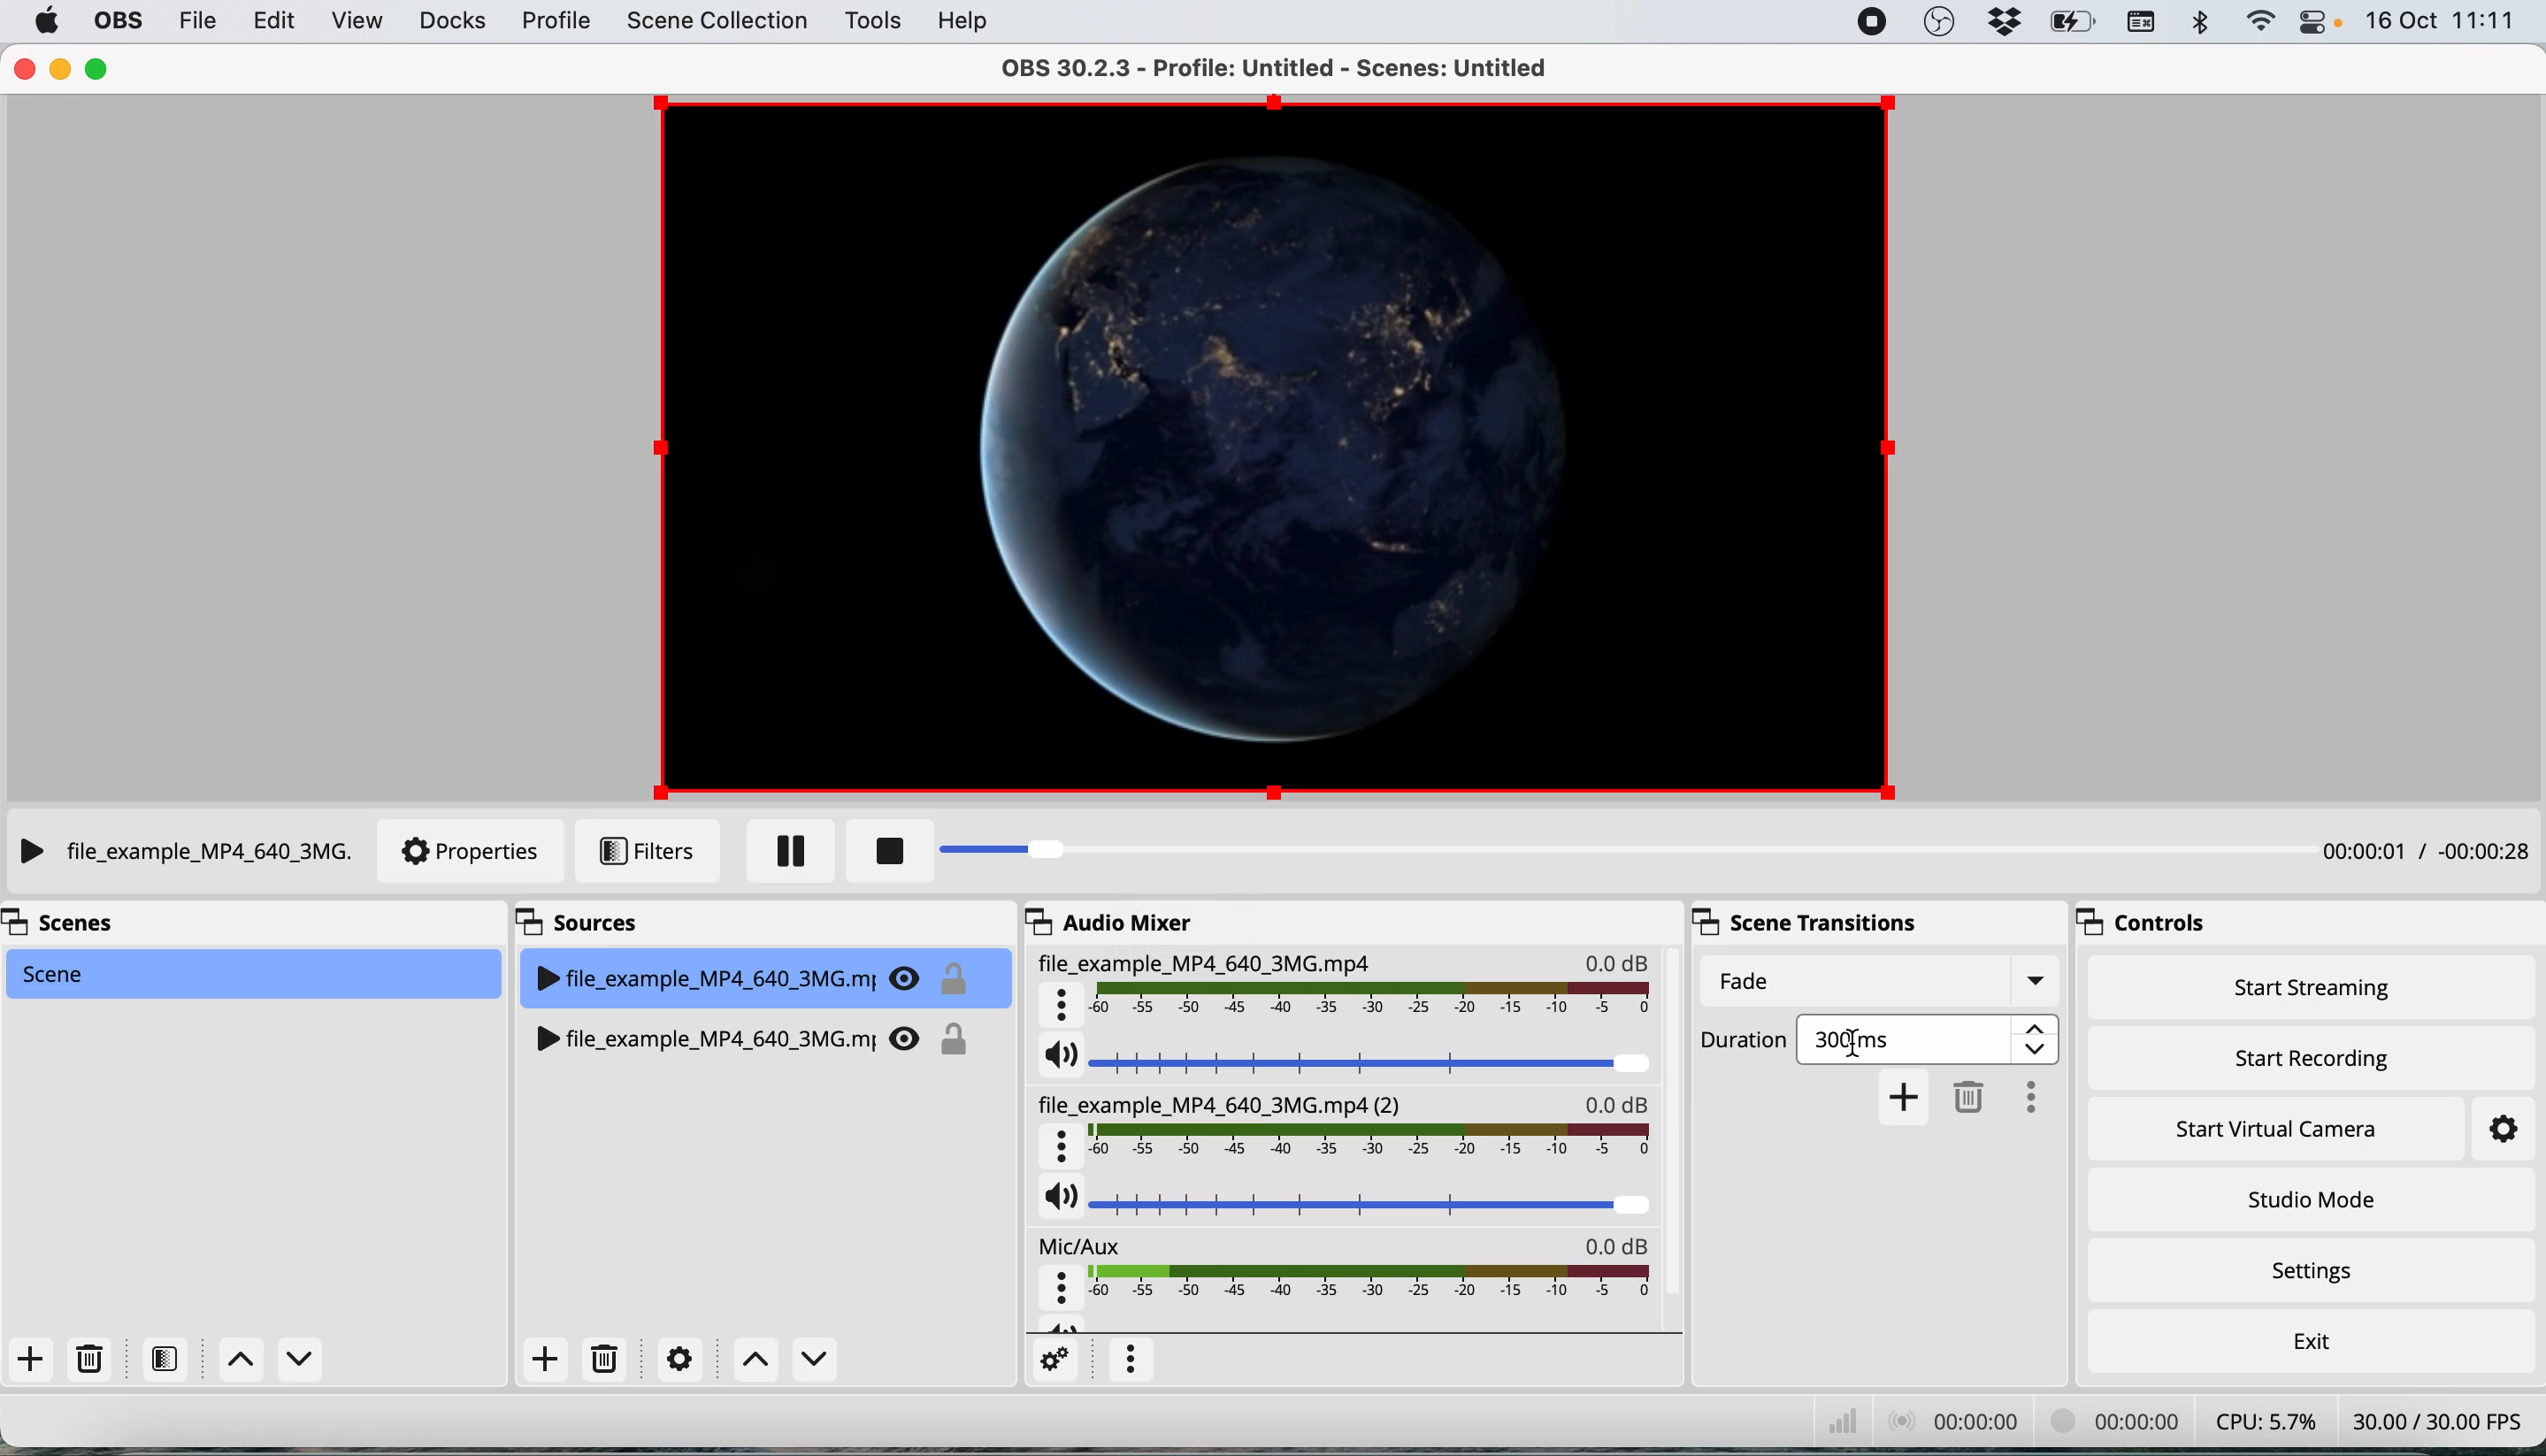 The height and width of the screenshot is (1456, 2546). Describe the element at coordinates (271, 1358) in the screenshot. I see `switch between scenes` at that location.